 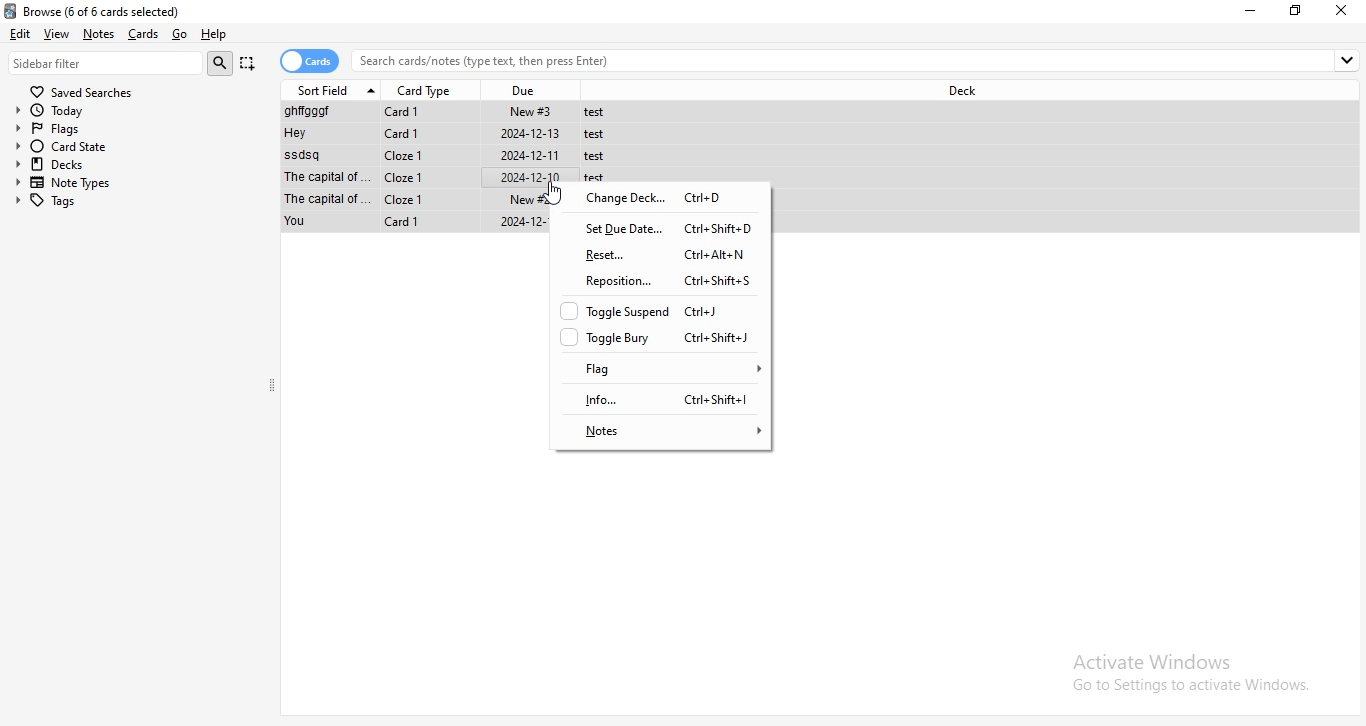 What do you see at coordinates (81, 91) in the screenshot?
I see `saved searches` at bounding box center [81, 91].